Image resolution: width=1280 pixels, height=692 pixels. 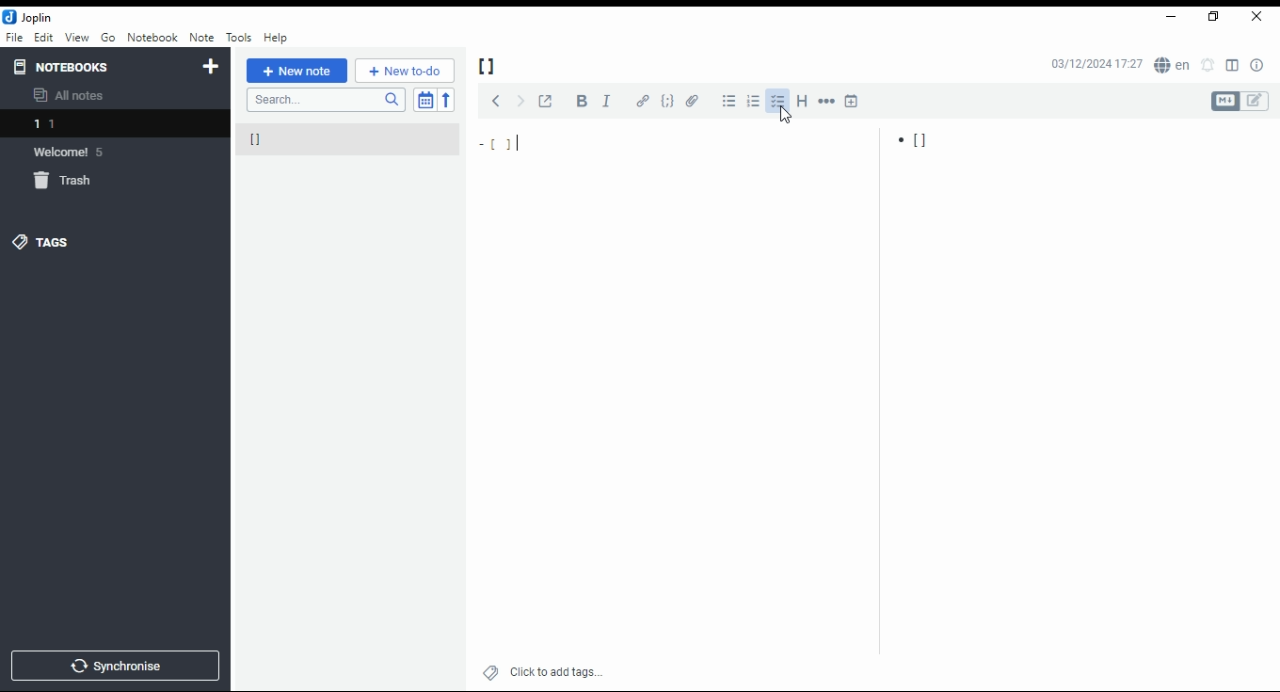 I want to click on [], so click(x=332, y=139).